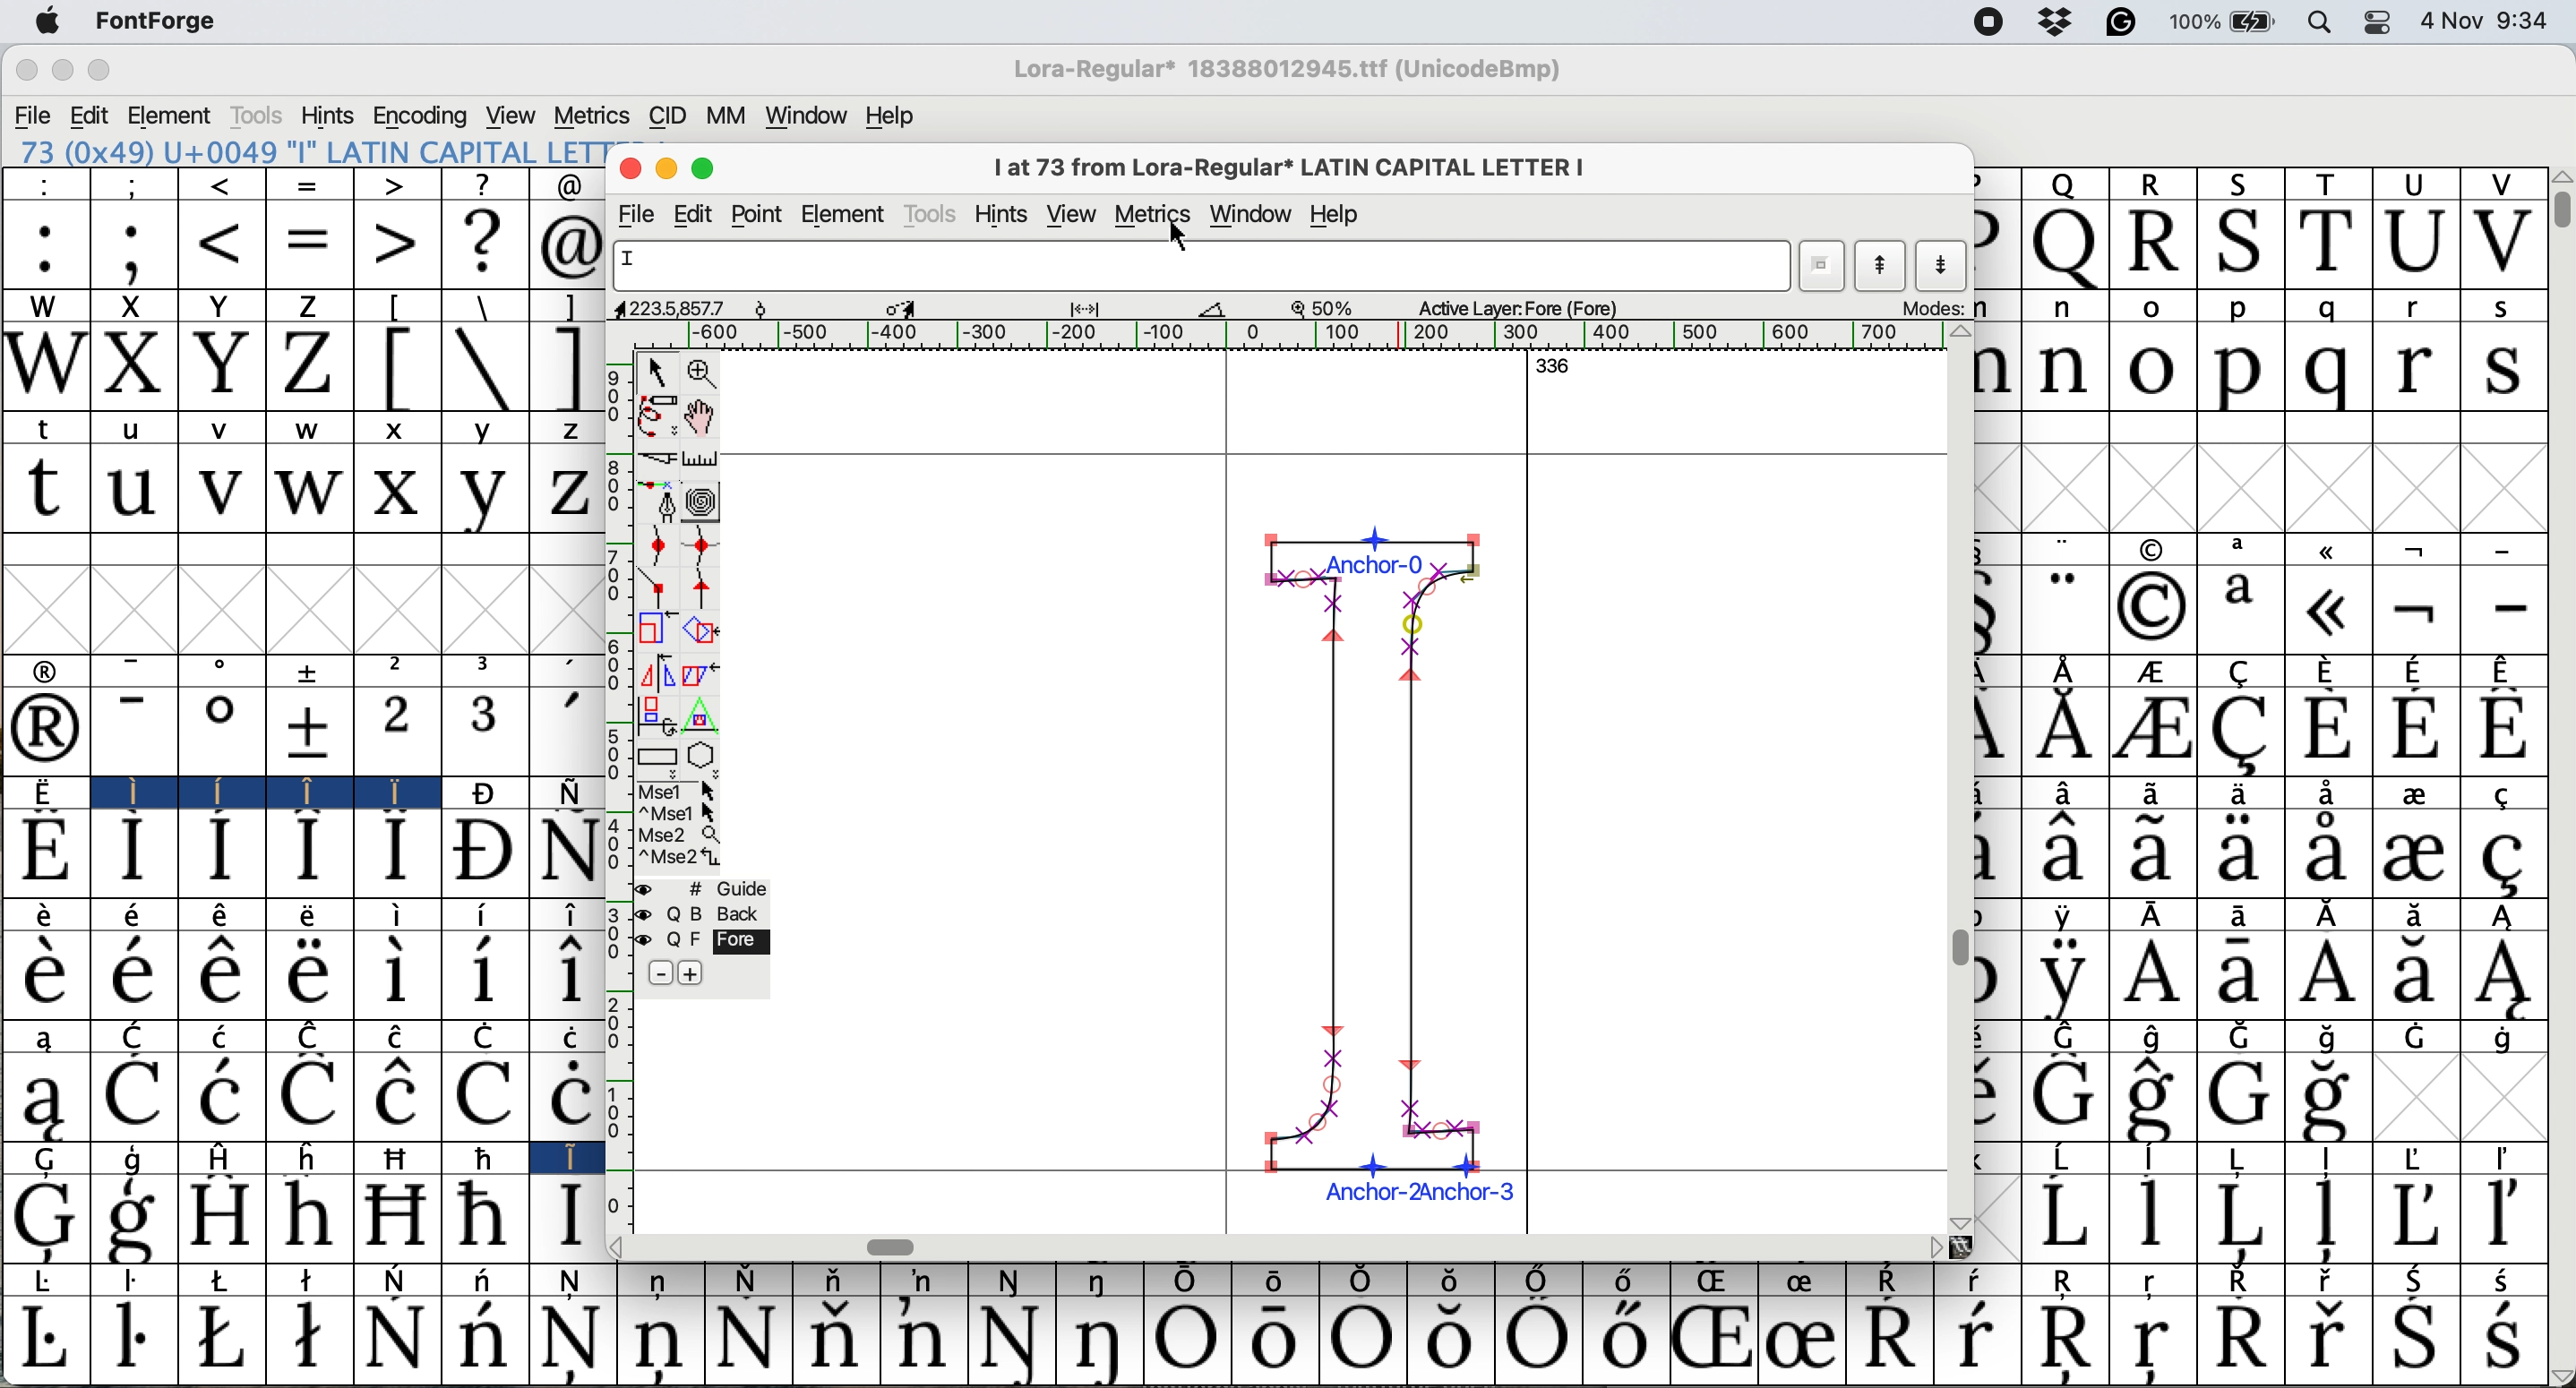 This screenshot has height=1388, width=2576. Describe the element at coordinates (171, 115) in the screenshot. I see `element` at that location.